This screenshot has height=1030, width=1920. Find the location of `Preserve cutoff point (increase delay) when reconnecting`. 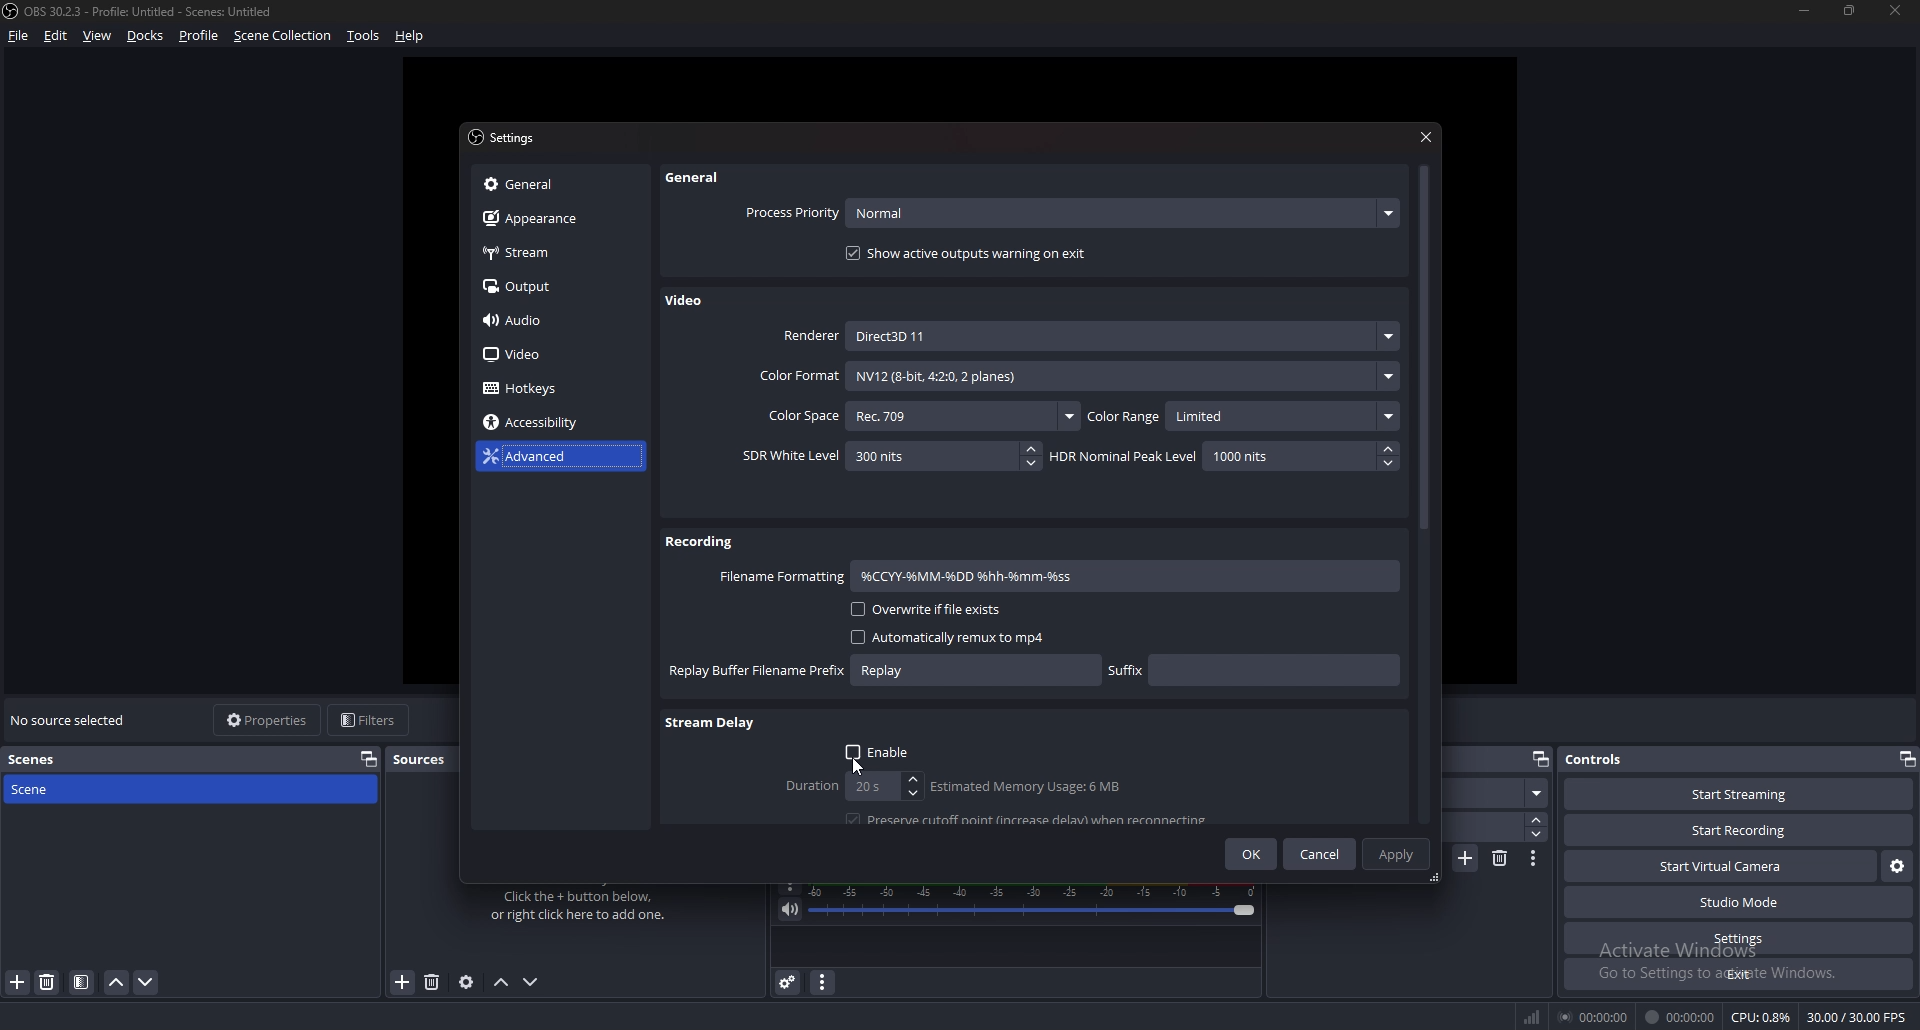

Preserve cutoff point (increase delay) when reconnecting is located at coordinates (1030, 818).